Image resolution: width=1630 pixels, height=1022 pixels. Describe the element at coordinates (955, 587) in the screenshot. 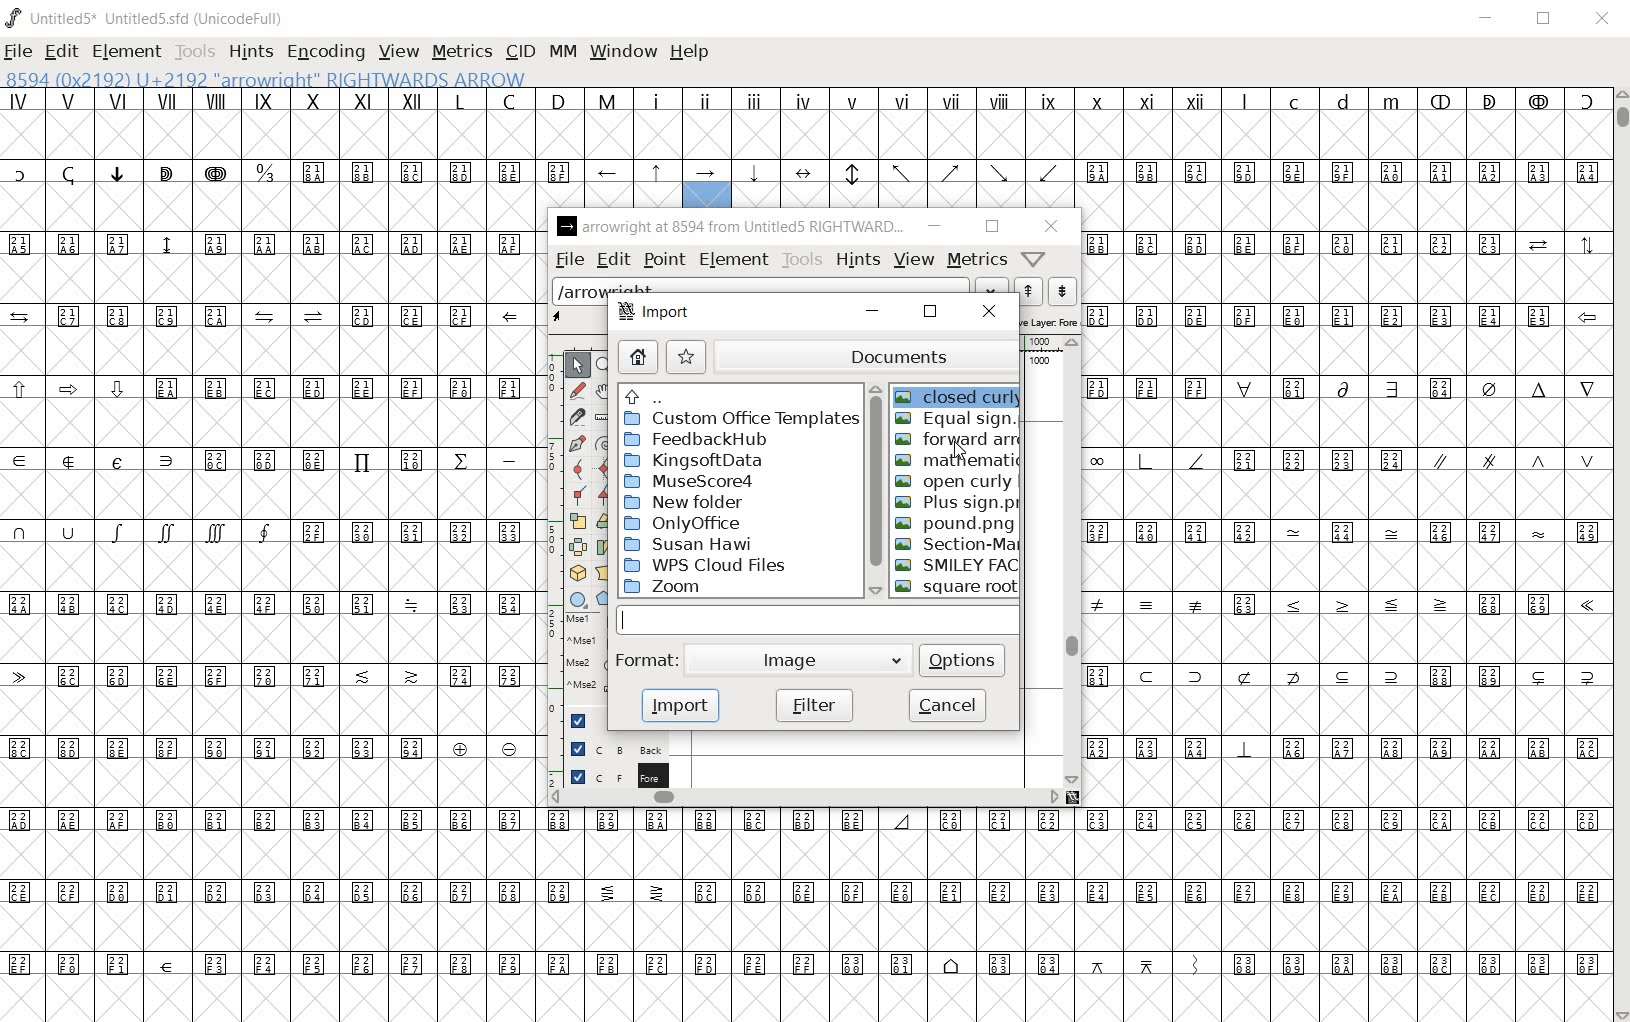

I see `square root` at that location.